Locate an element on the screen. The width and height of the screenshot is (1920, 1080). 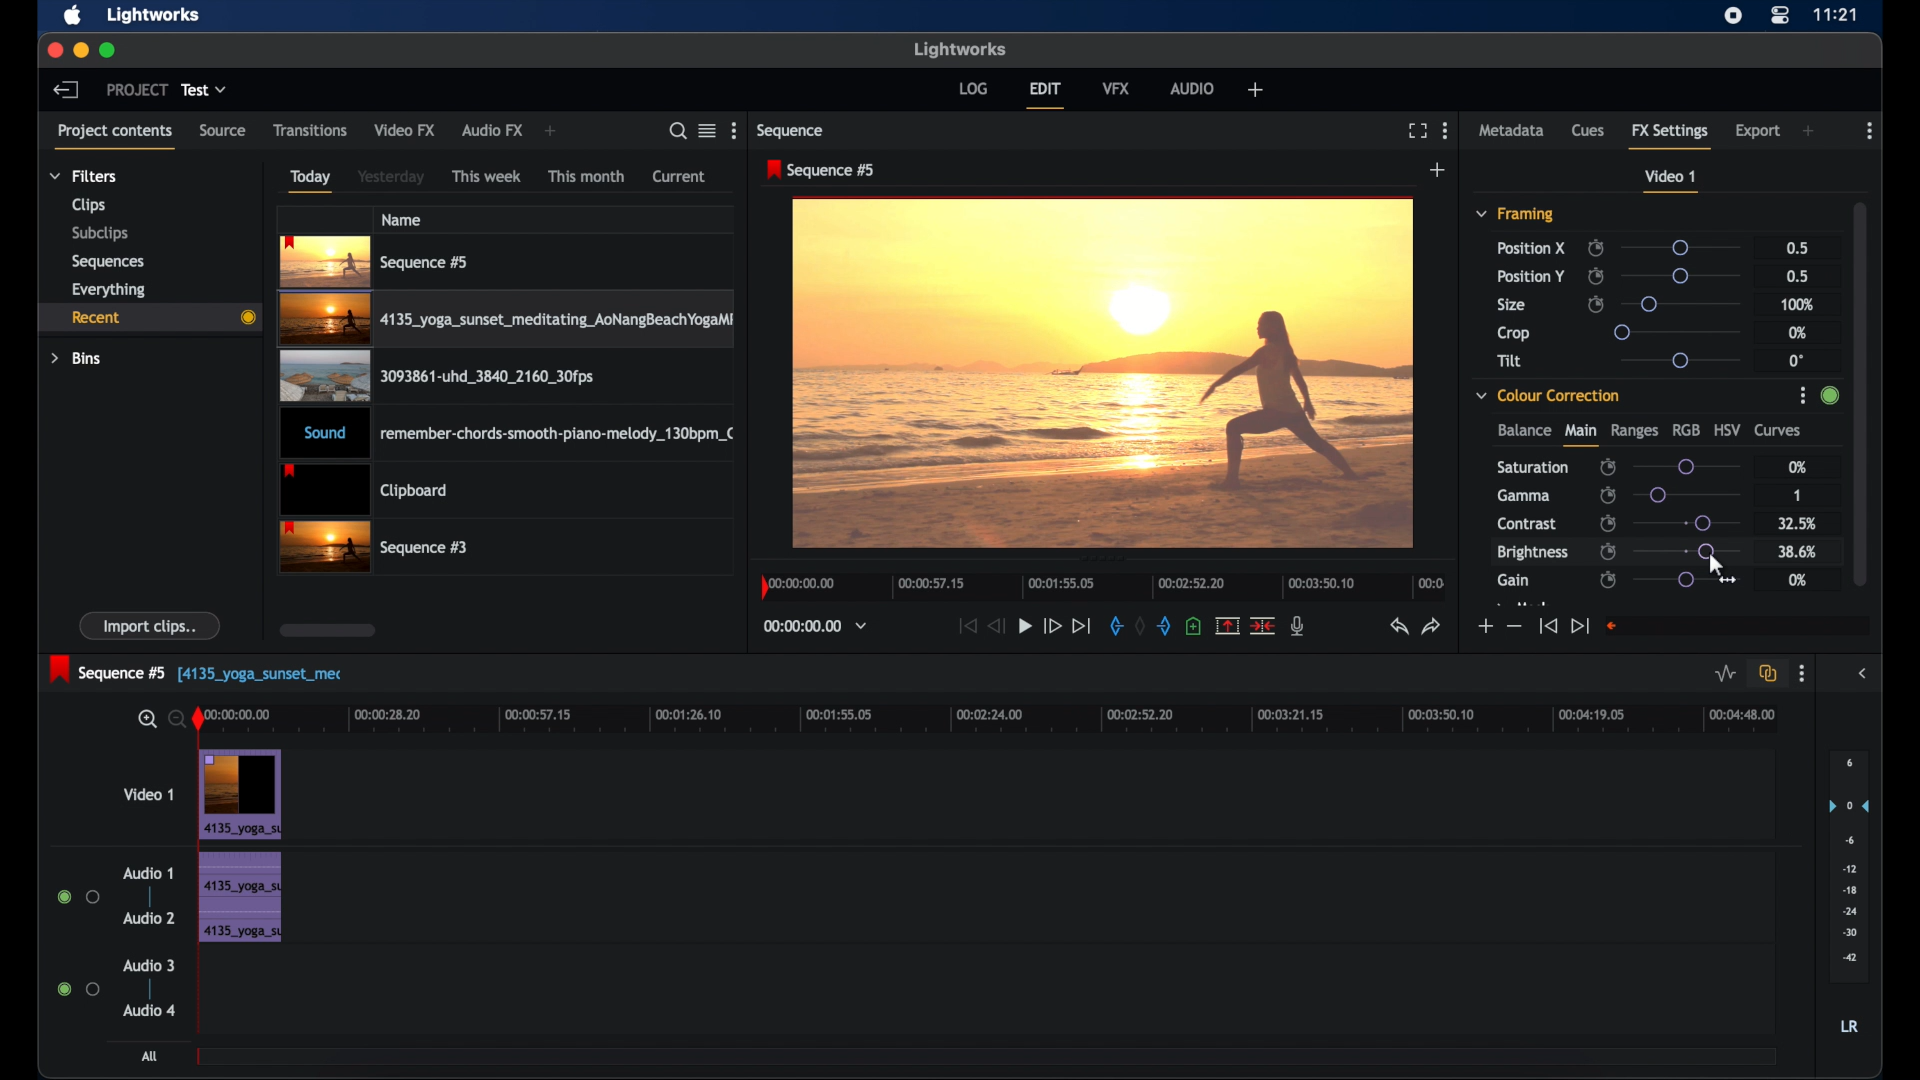
metadata is located at coordinates (1512, 129).